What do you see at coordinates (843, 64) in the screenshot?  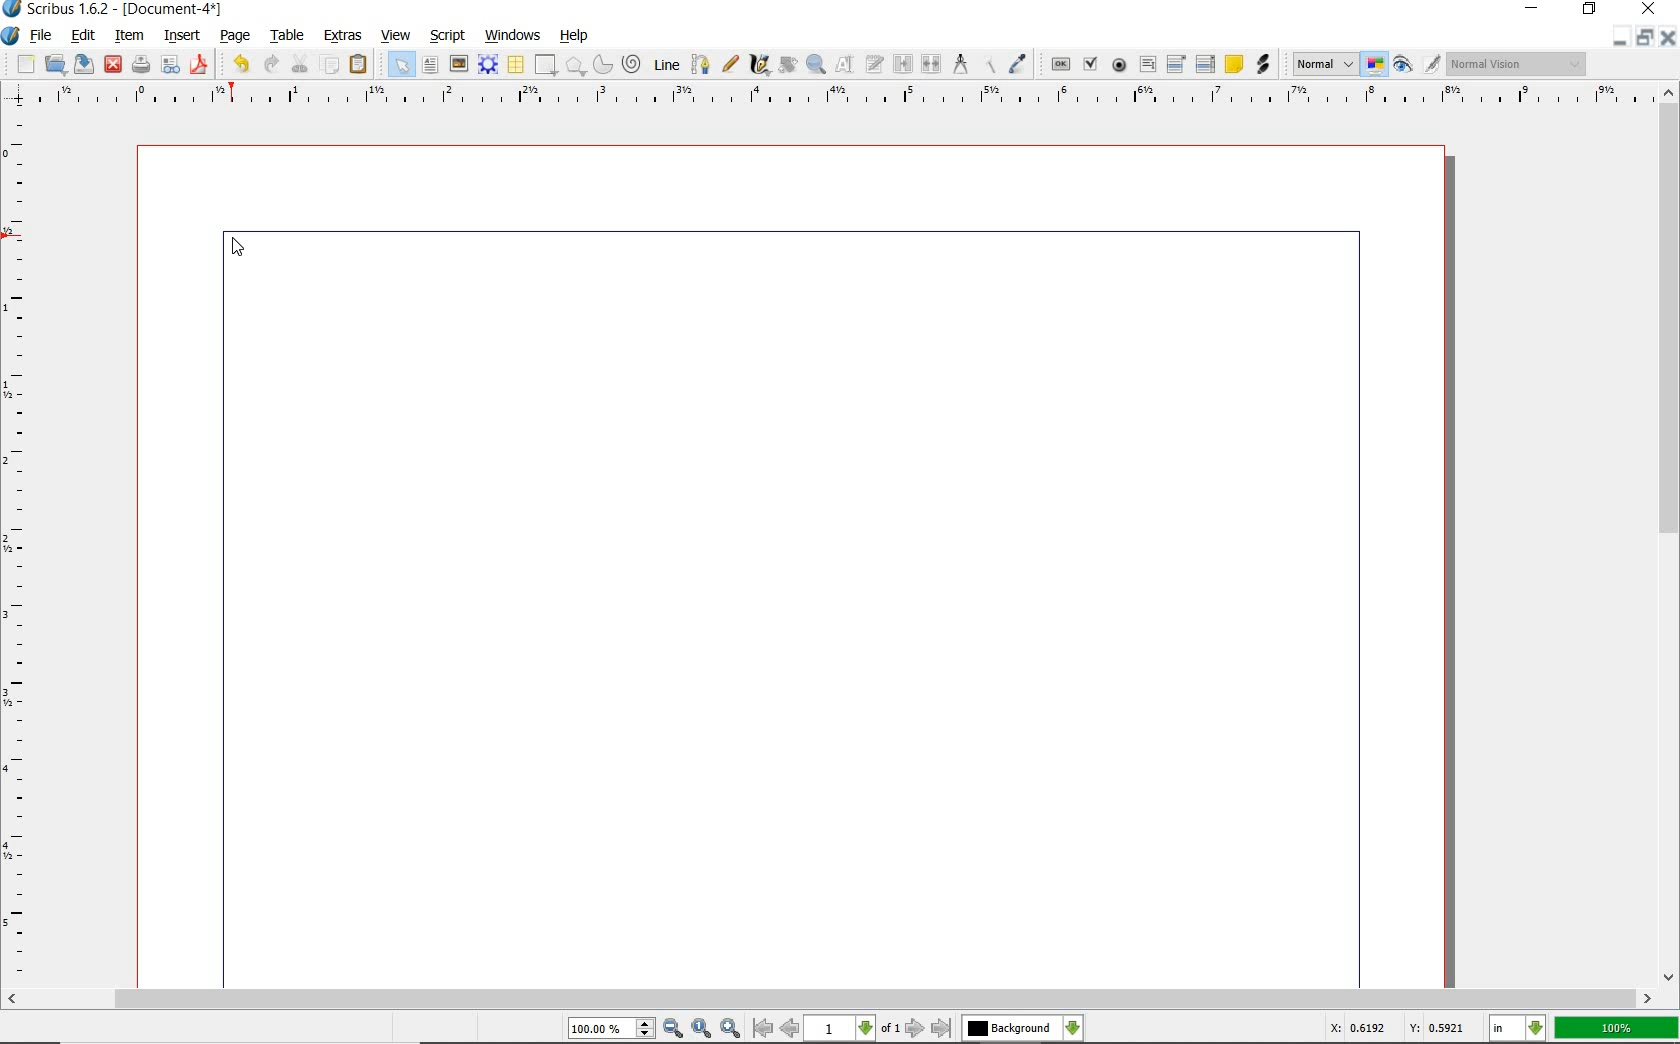 I see `edit contents of frame` at bounding box center [843, 64].